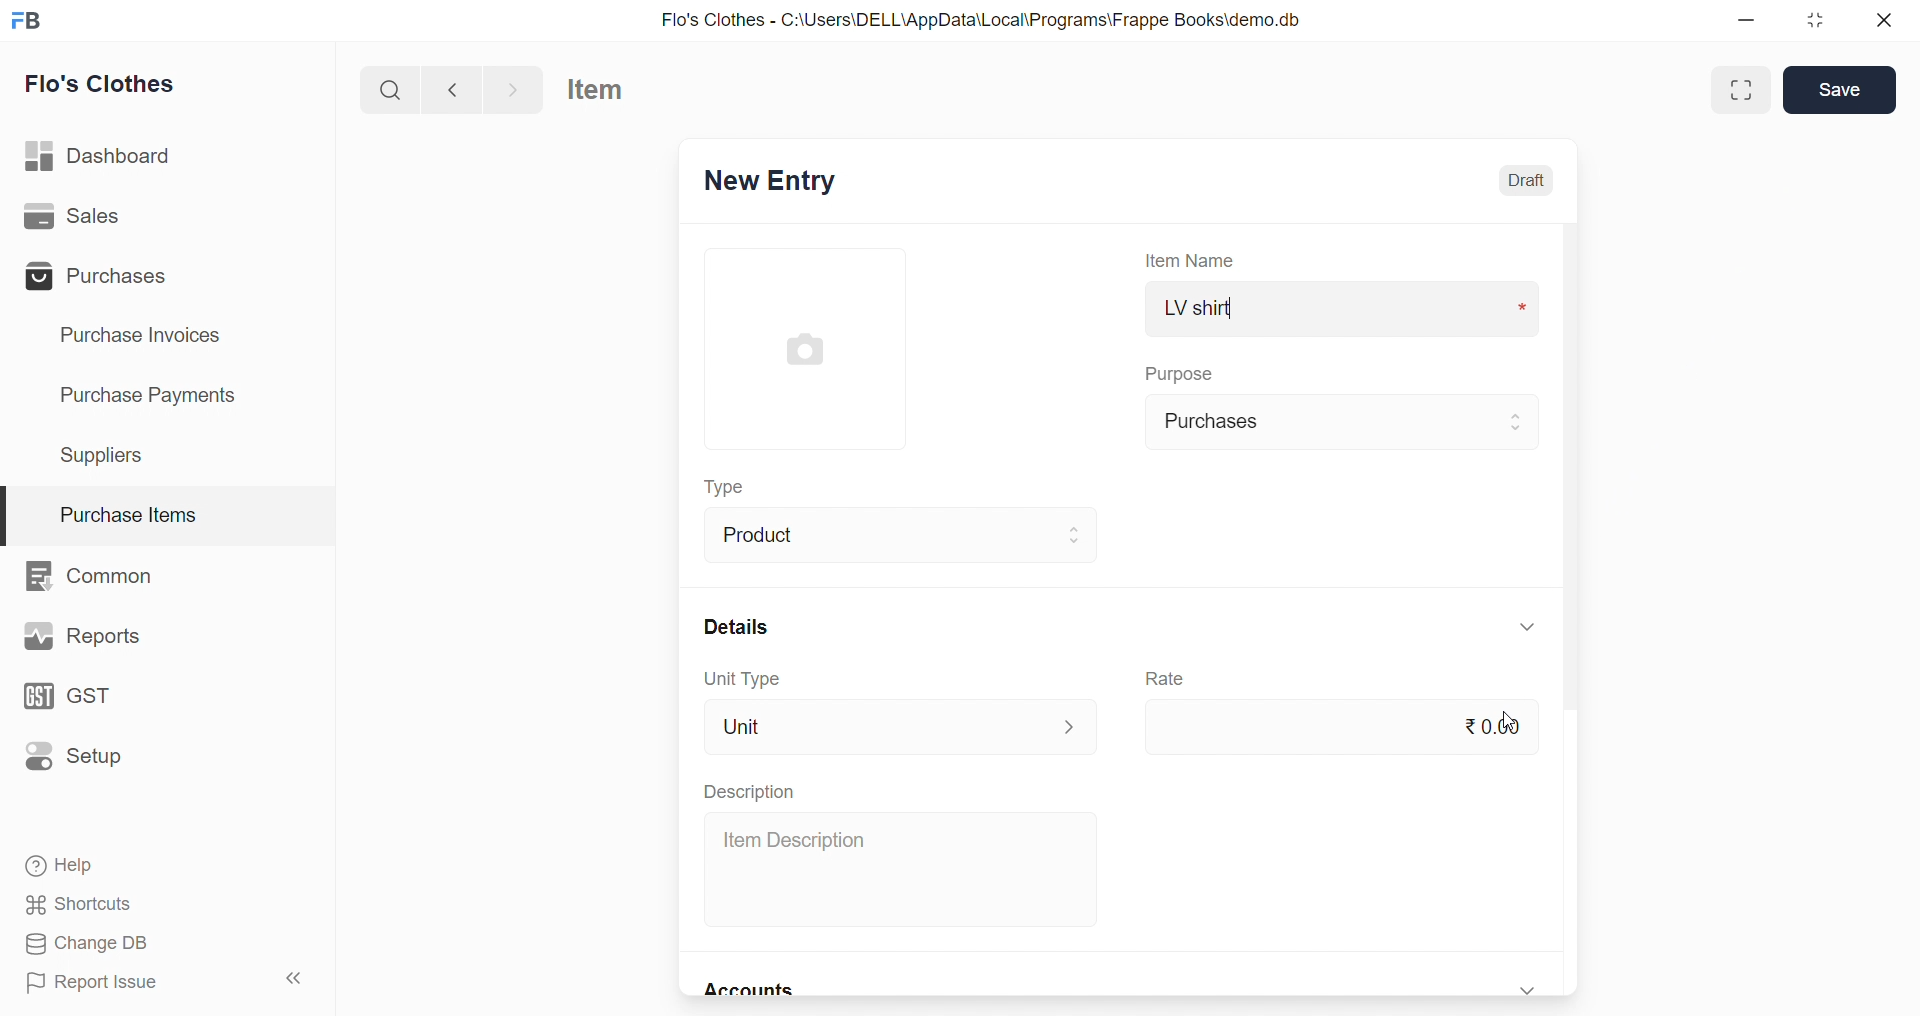  Describe the element at coordinates (110, 454) in the screenshot. I see `Suppliers` at that location.